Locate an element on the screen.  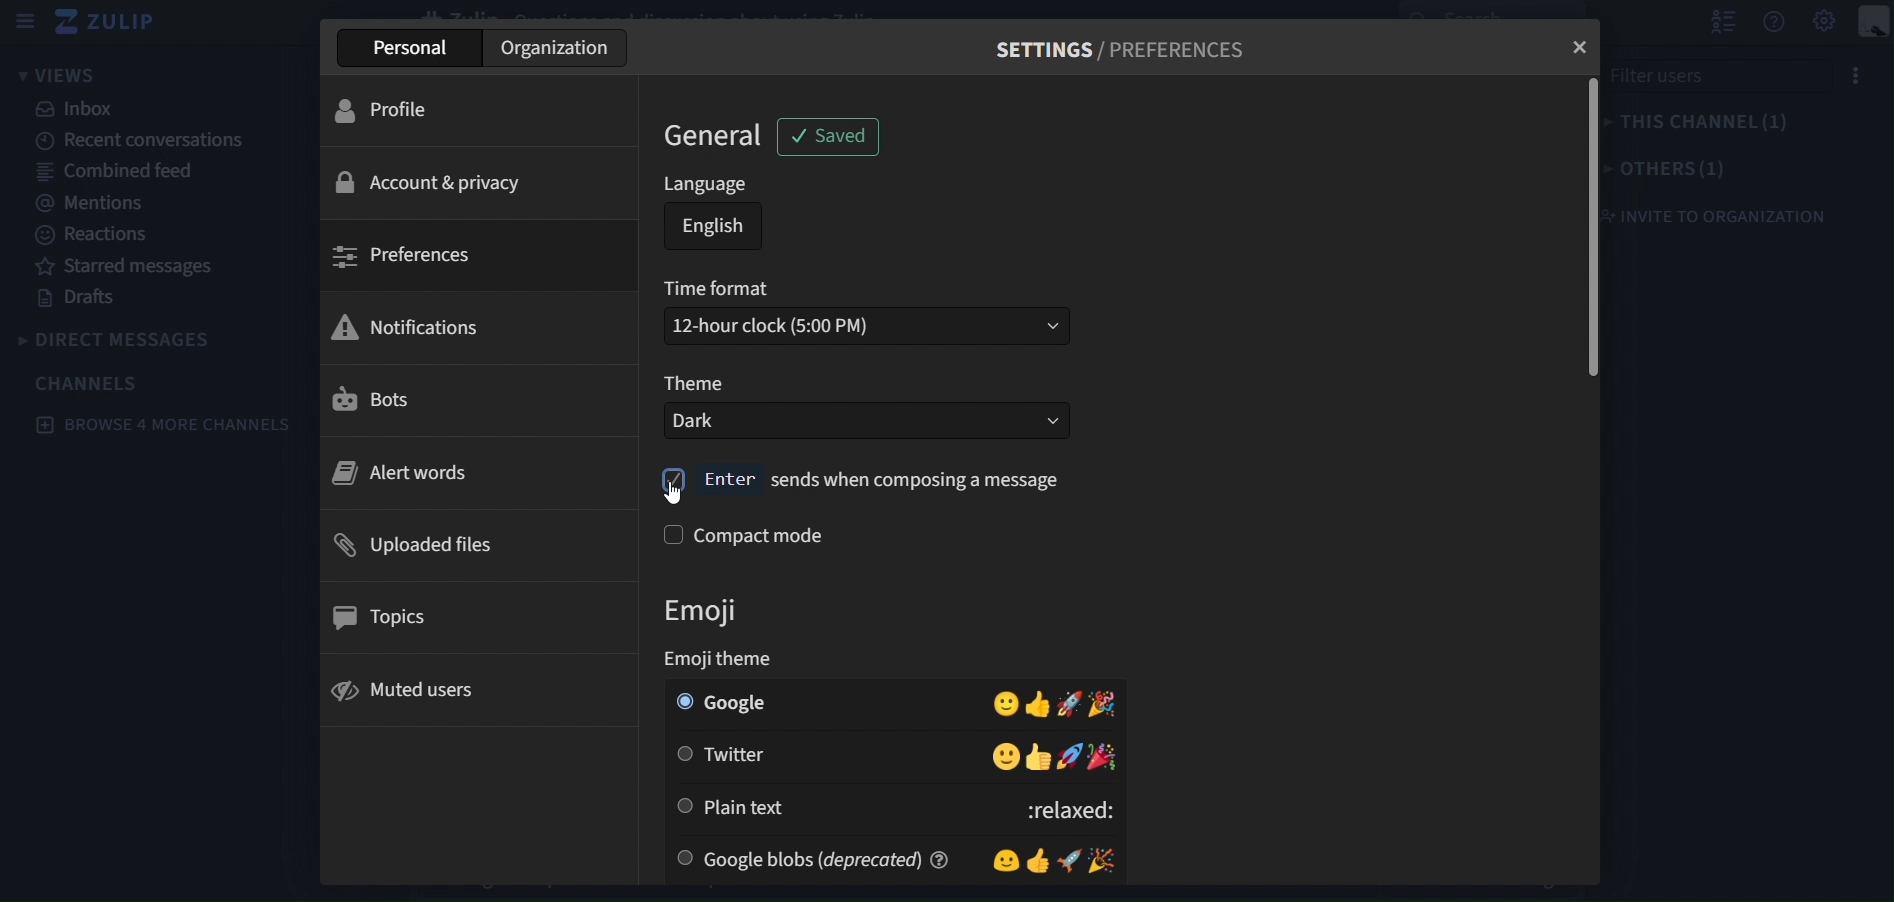
hide user list is located at coordinates (1724, 23).